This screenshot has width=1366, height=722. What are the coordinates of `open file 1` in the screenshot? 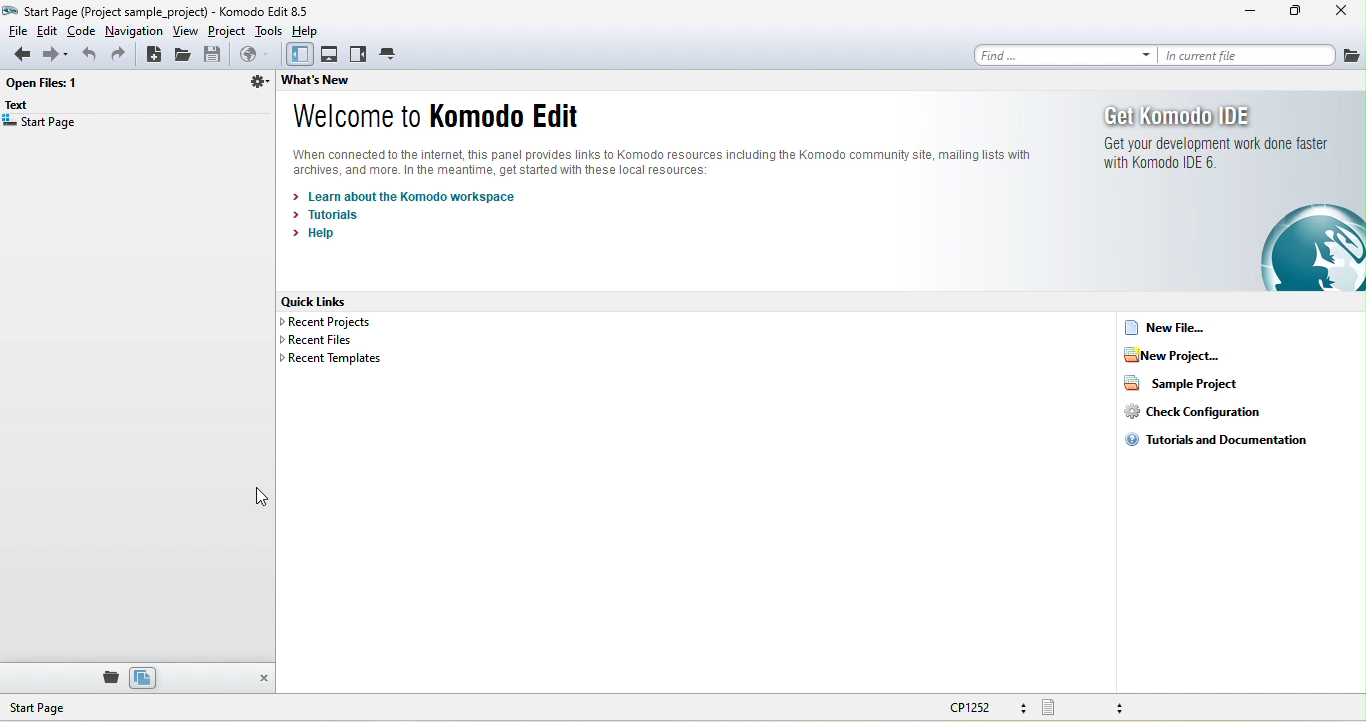 It's located at (47, 85).